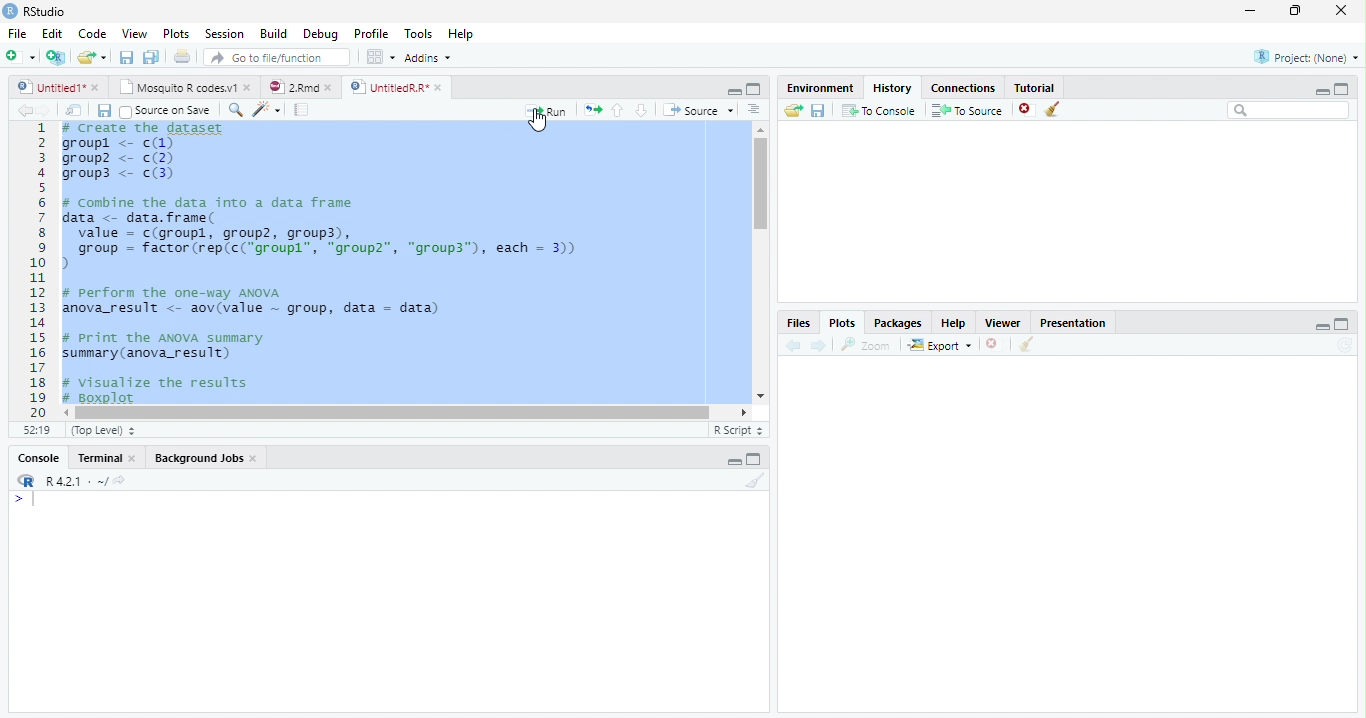  I want to click on Maximize, so click(1297, 11).